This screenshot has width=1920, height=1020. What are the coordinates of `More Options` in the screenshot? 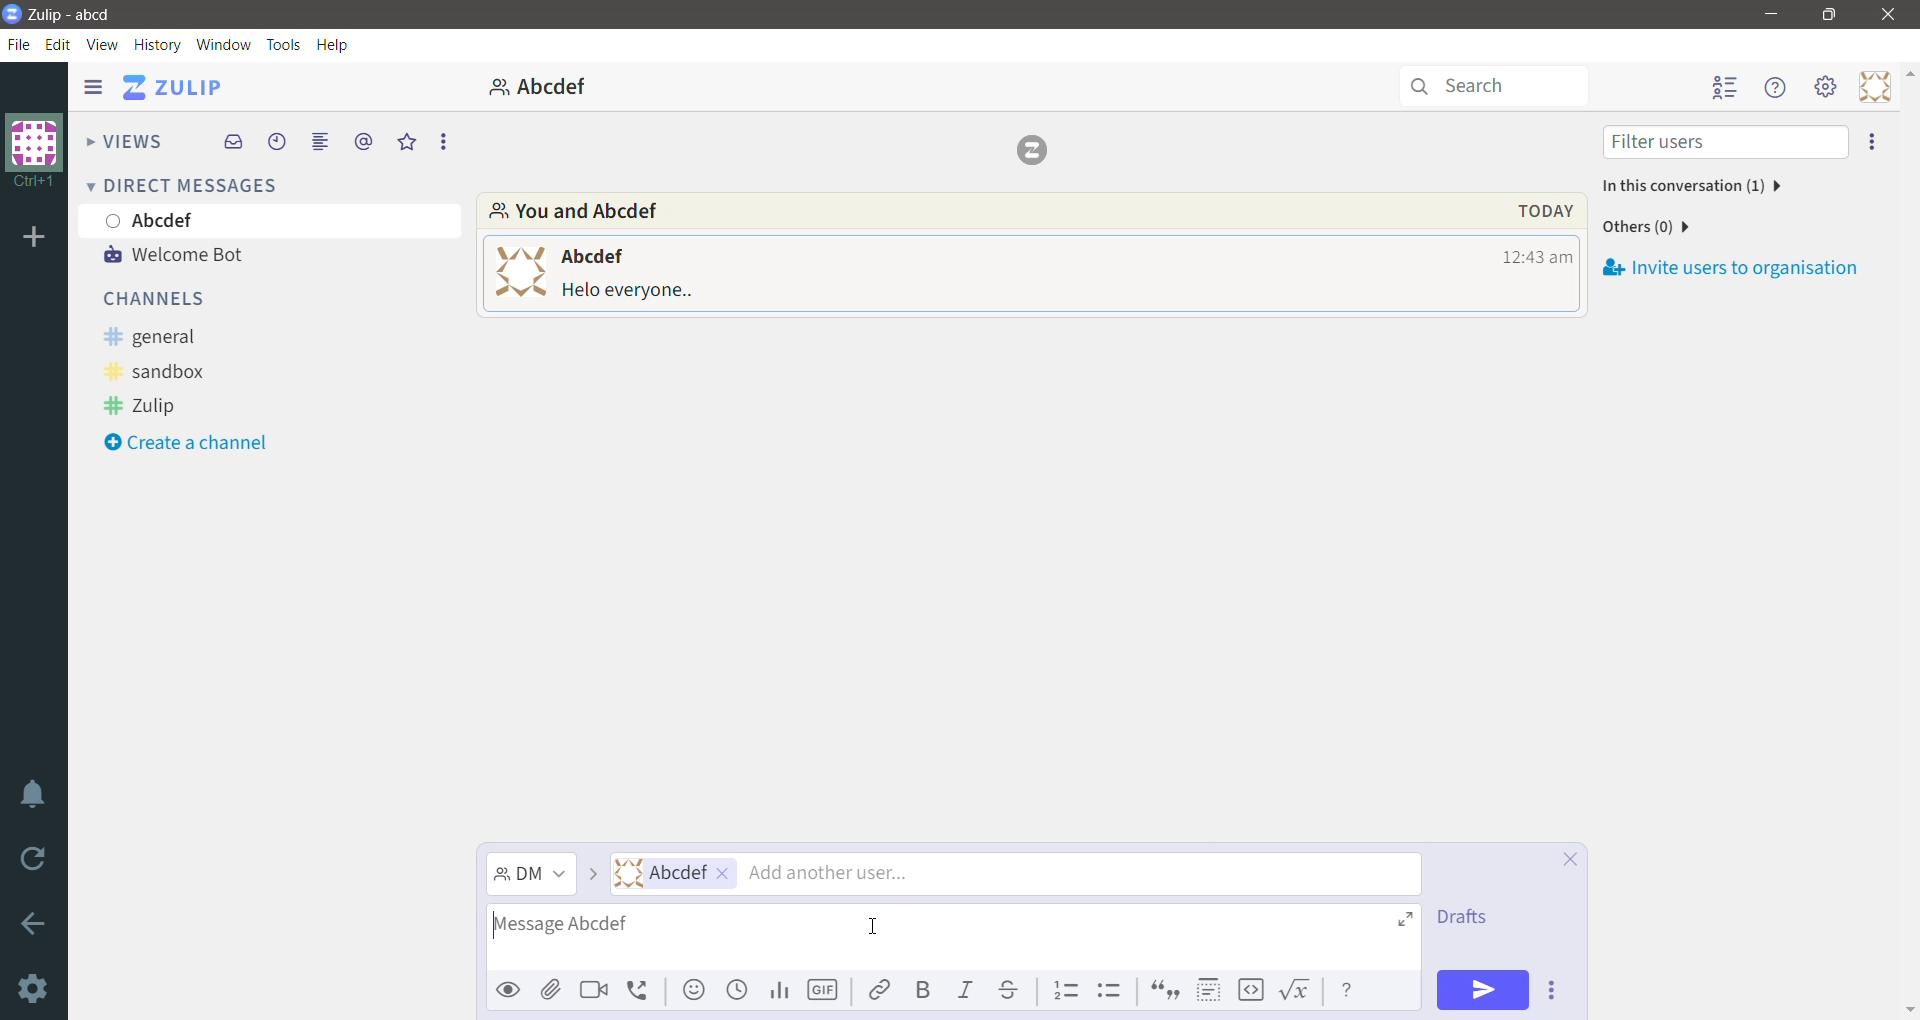 It's located at (442, 141).